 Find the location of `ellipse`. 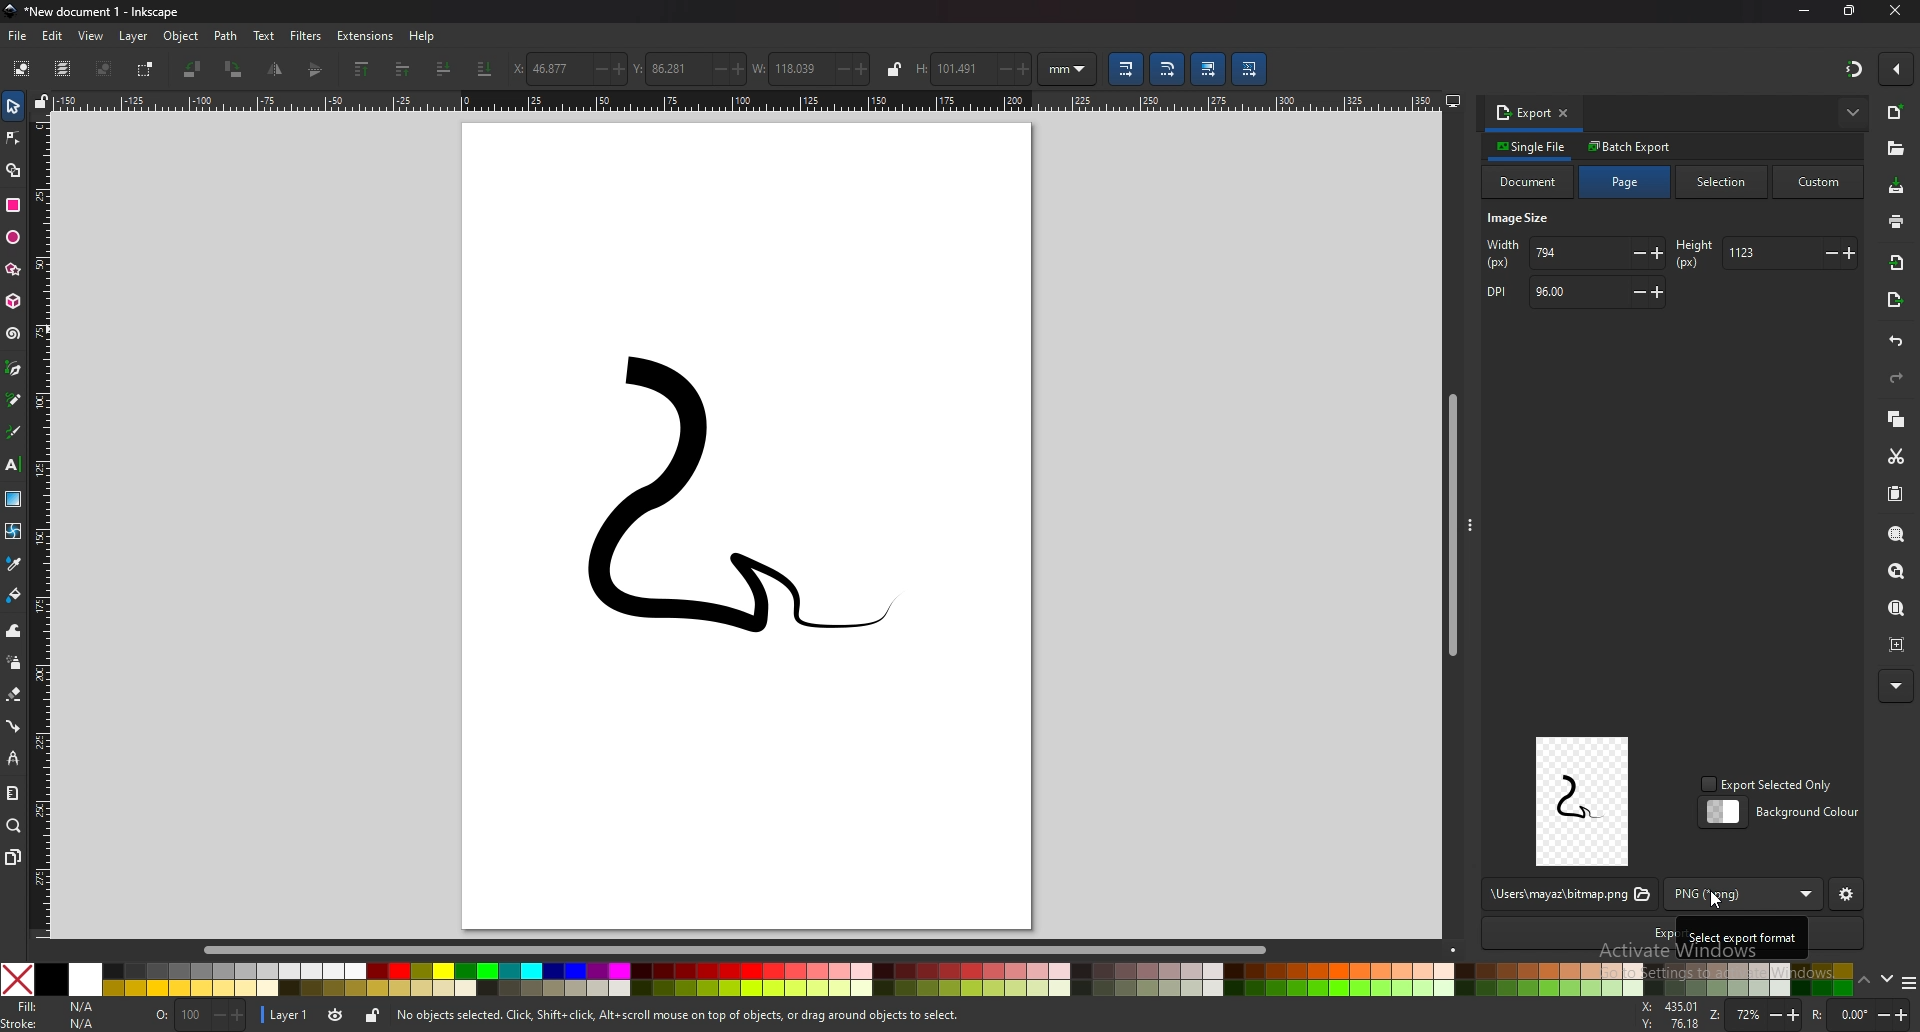

ellipse is located at coordinates (13, 238).